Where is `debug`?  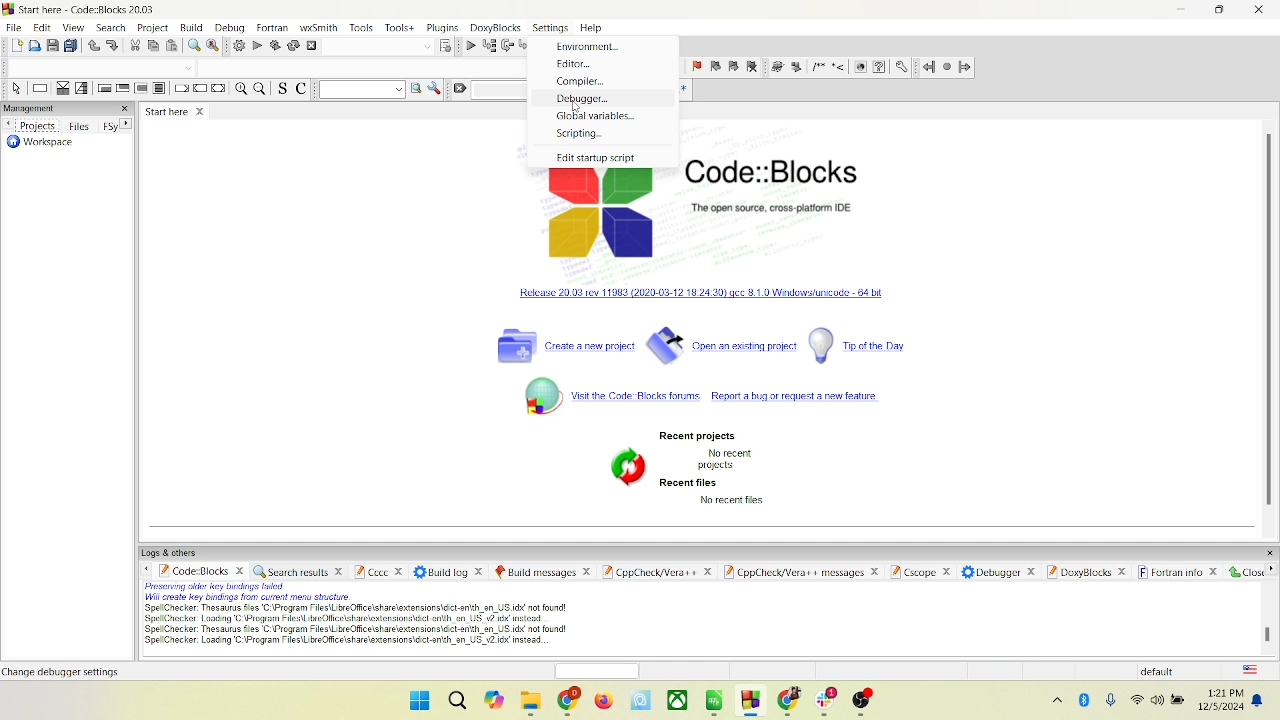
debug is located at coordinates (467, 46).